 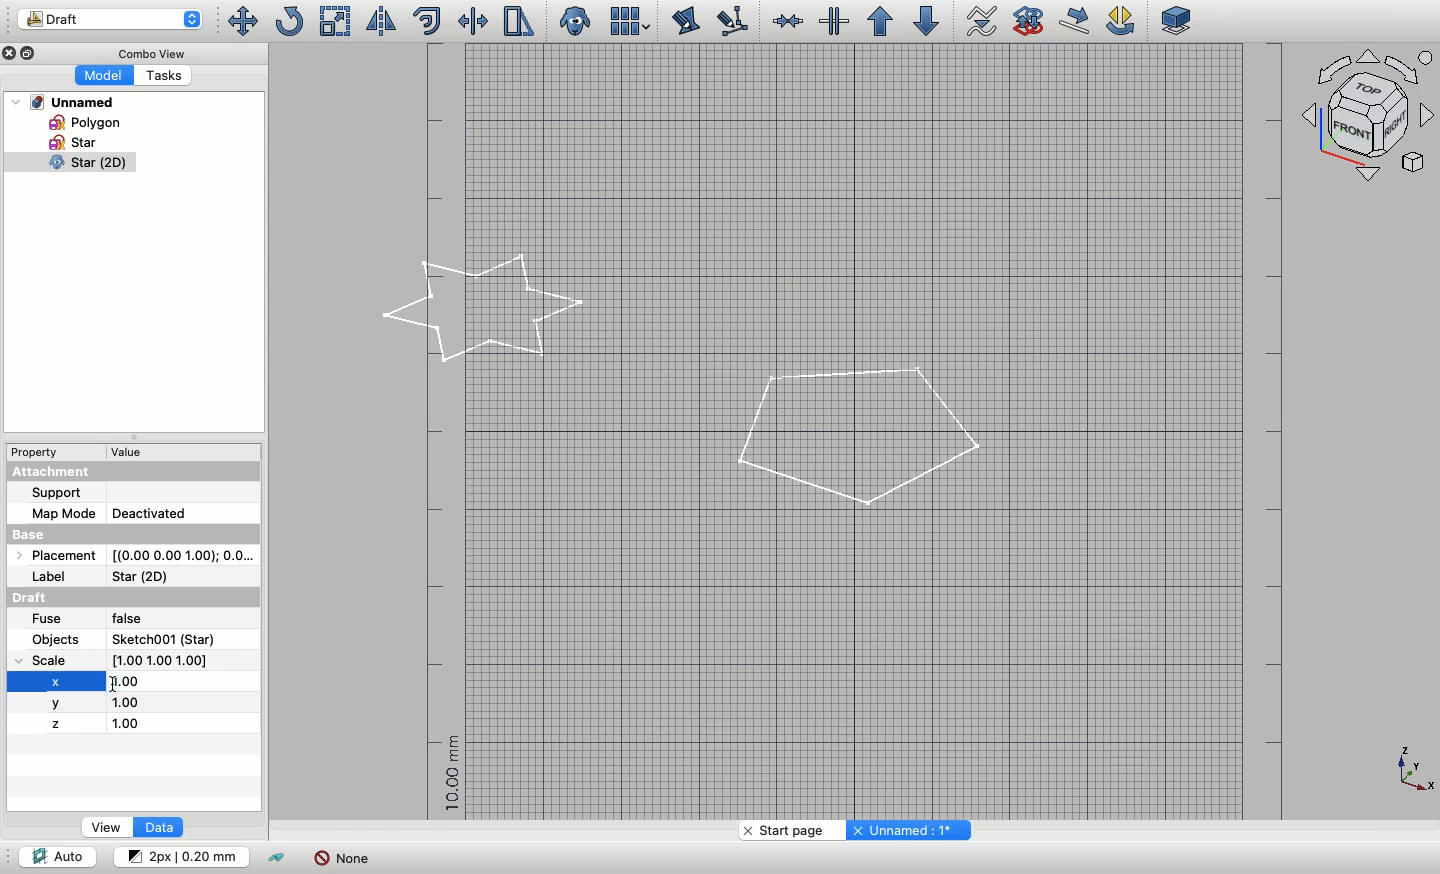 What do you see at coordinates (627, 21) in the screenshot?
I see `Array tools` at bounding box center [627, 21].